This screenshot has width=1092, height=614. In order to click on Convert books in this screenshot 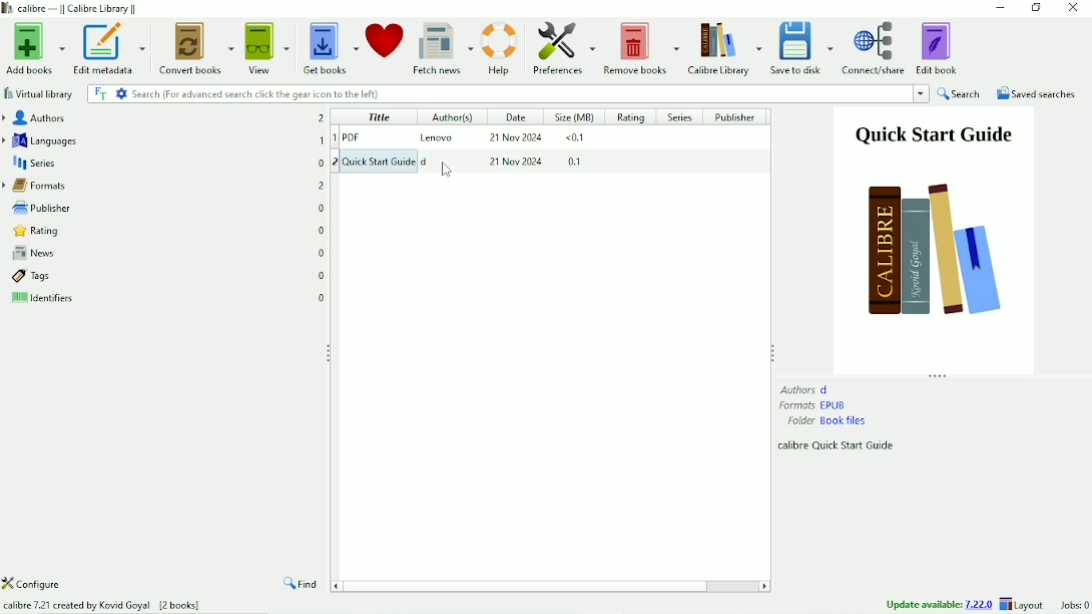, I will do `click(197, 46)`.